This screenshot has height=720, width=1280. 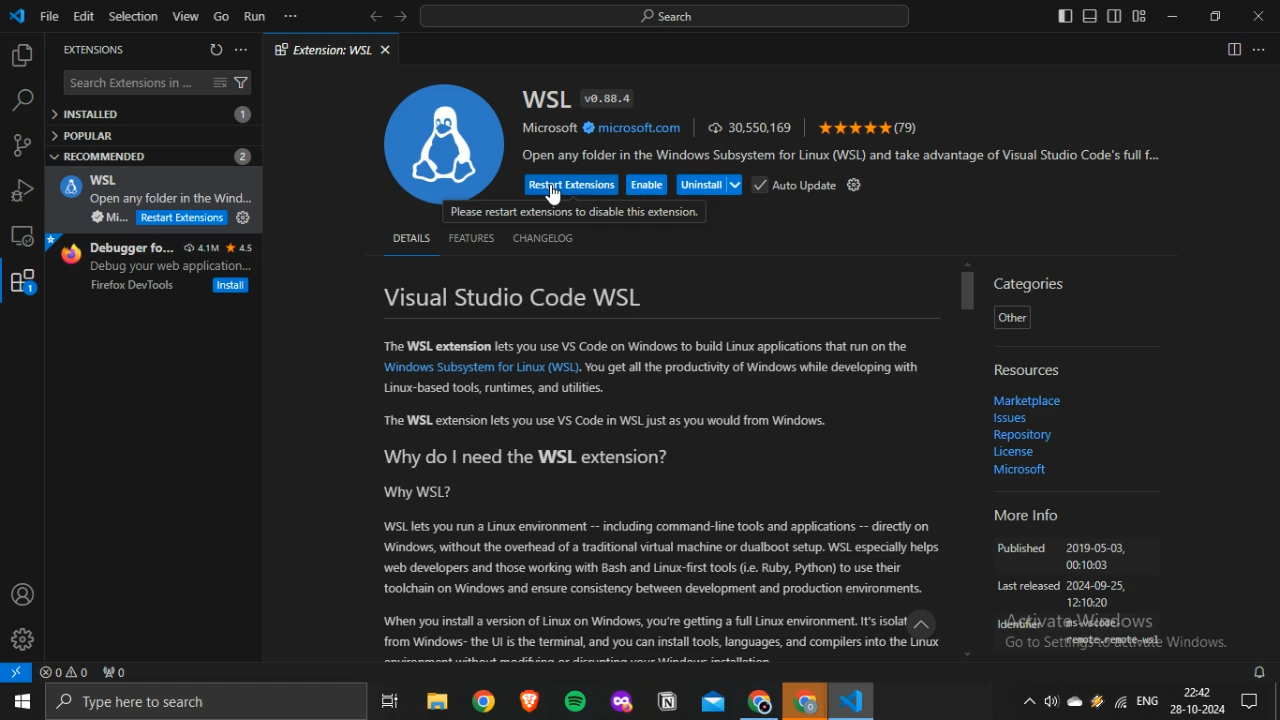 I want to click on back, so click(x=376, y=16).